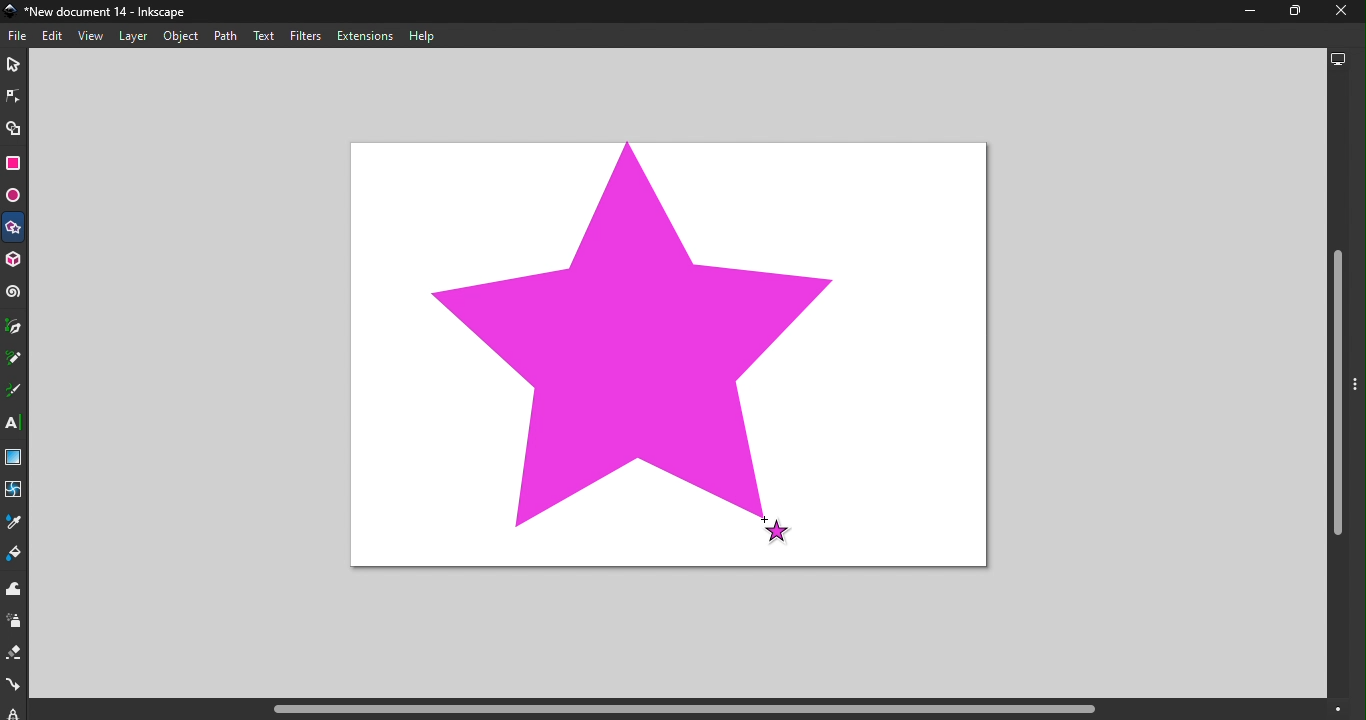 The image size is (1366, 720). Describe the element at coordinates (15, 687) in the screenshot. I see `Connector tool` at that location.